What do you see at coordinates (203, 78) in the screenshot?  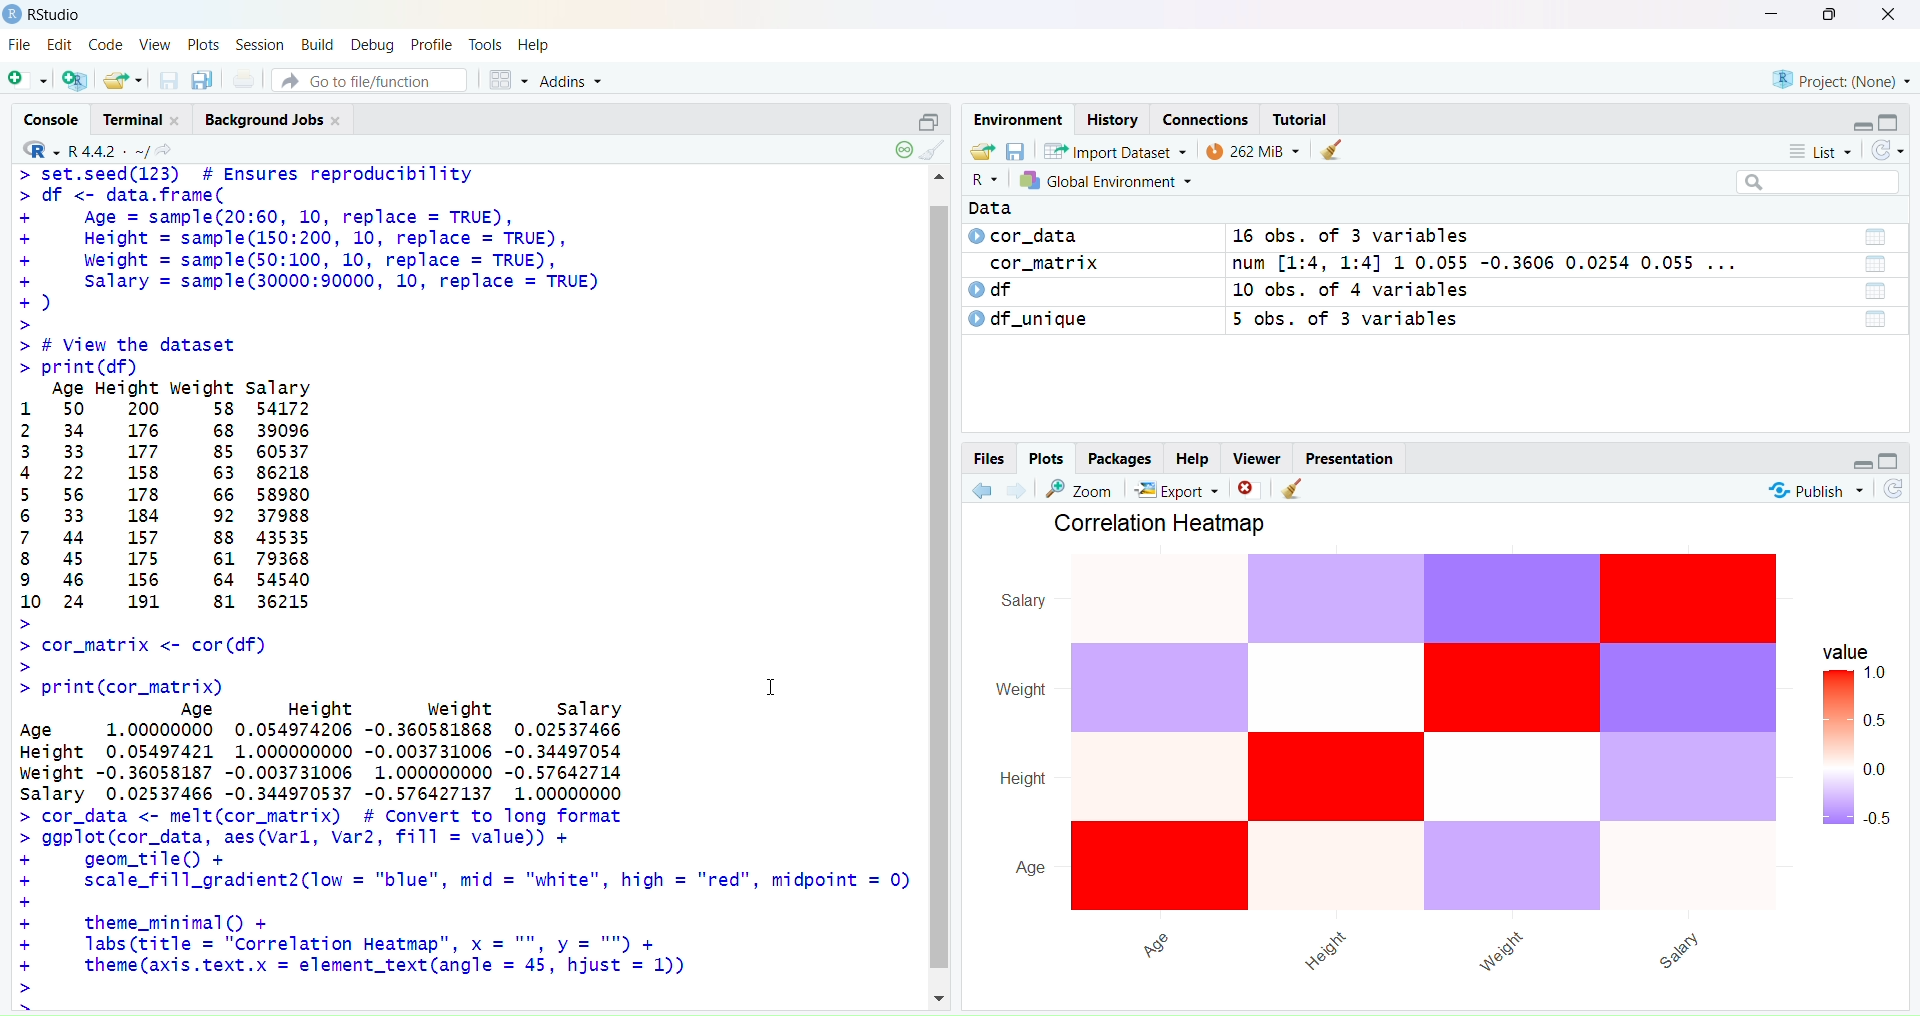 I see `Save all open documents (Ctrl + Alt + S)` at bounding box center [203, 78].